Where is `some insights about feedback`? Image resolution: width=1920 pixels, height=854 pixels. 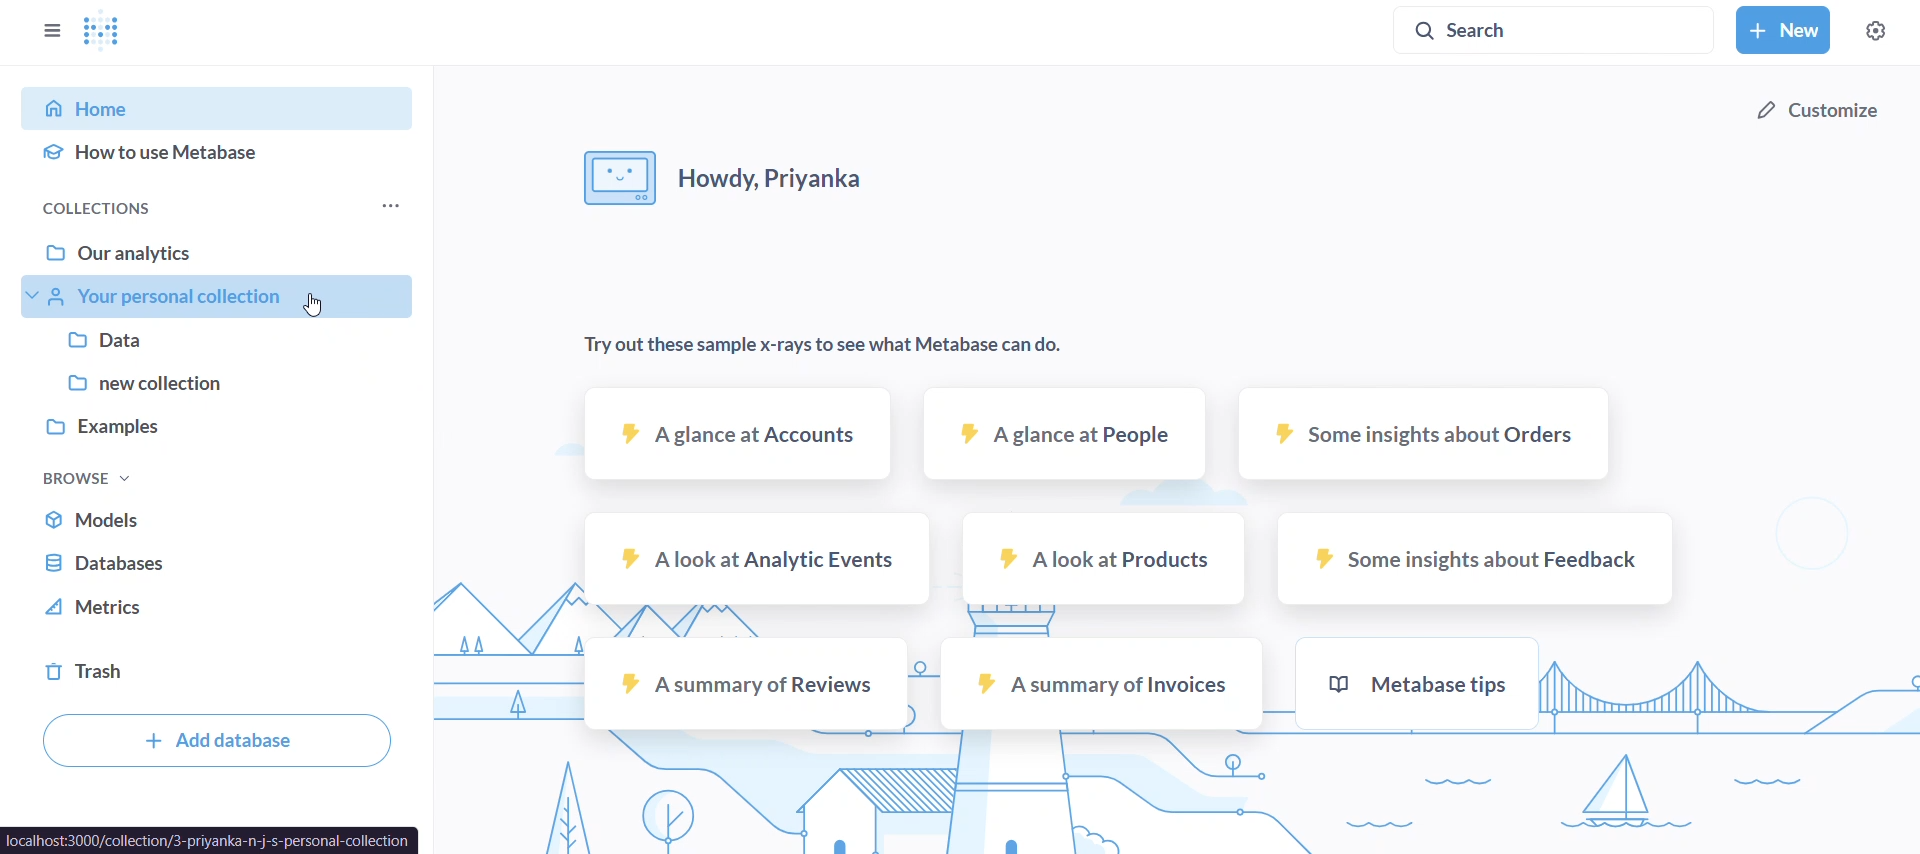 some insights about feedback is located at coordinates (1473, 559).